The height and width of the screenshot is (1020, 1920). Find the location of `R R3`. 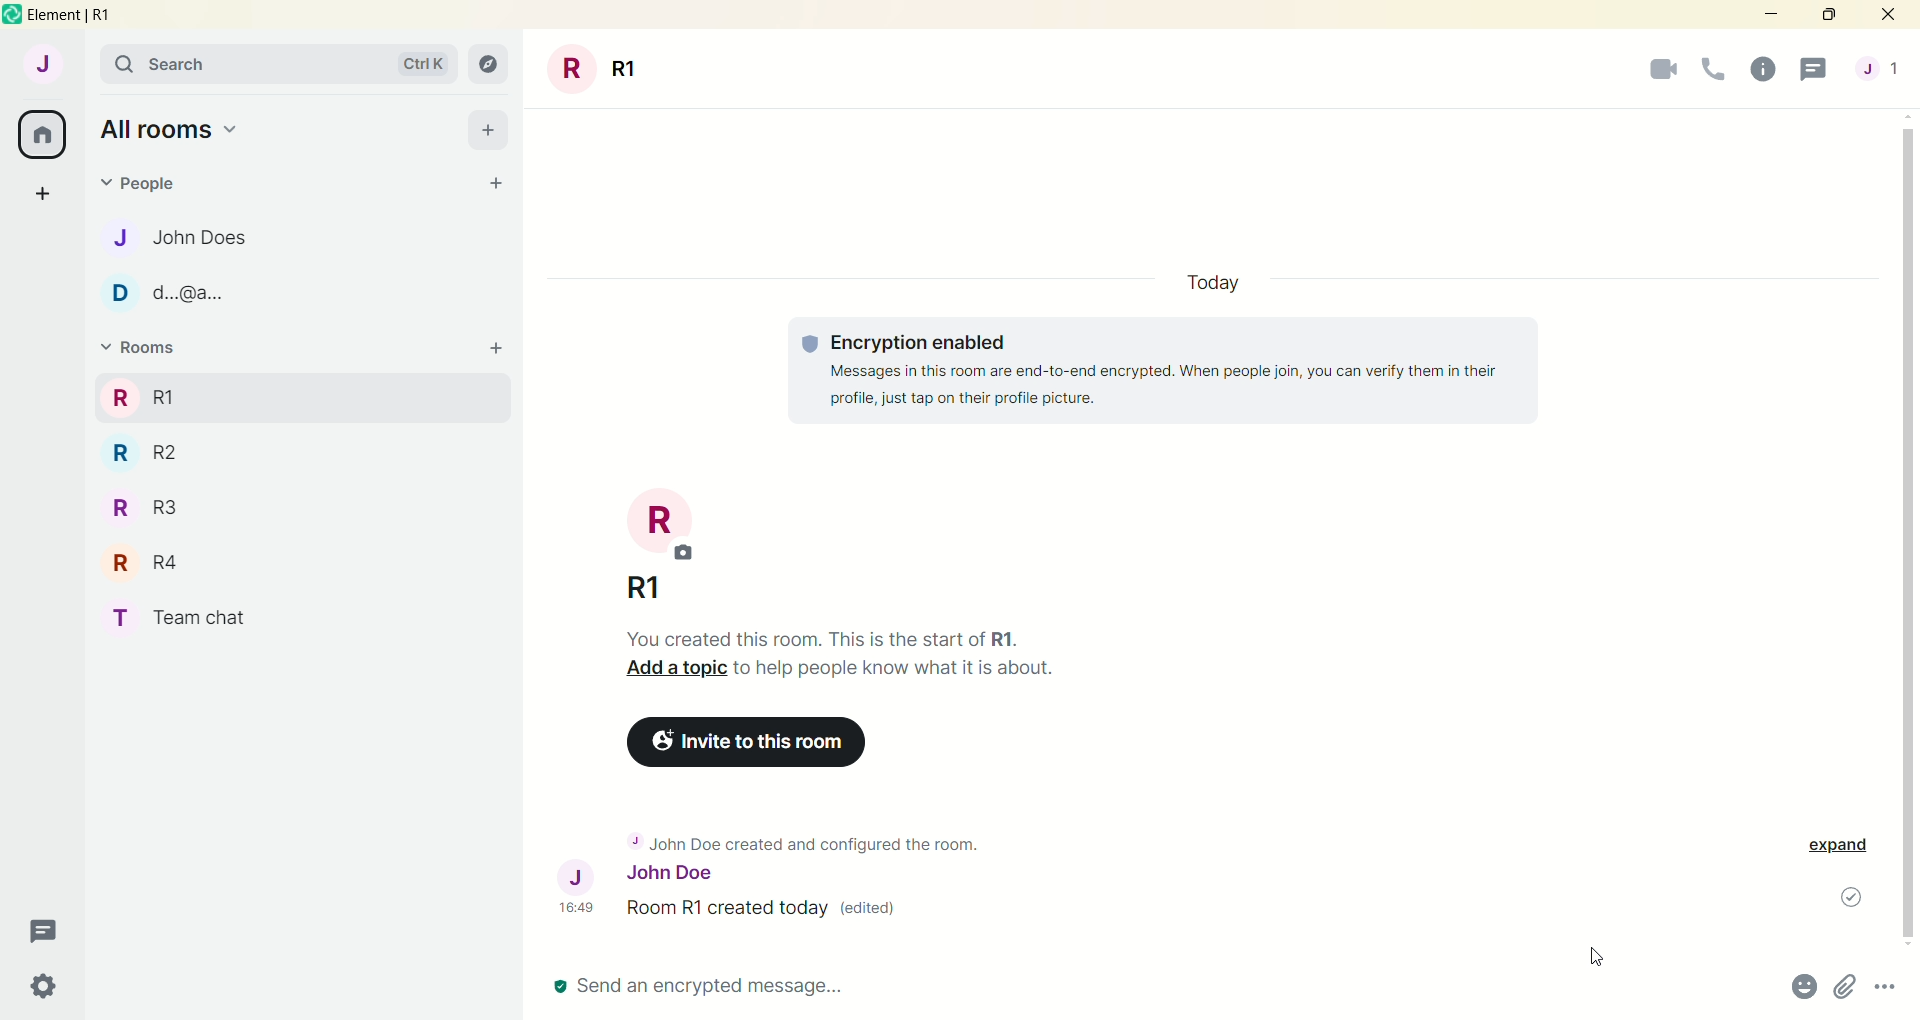

R R3 is located at coordinates (155, 507).